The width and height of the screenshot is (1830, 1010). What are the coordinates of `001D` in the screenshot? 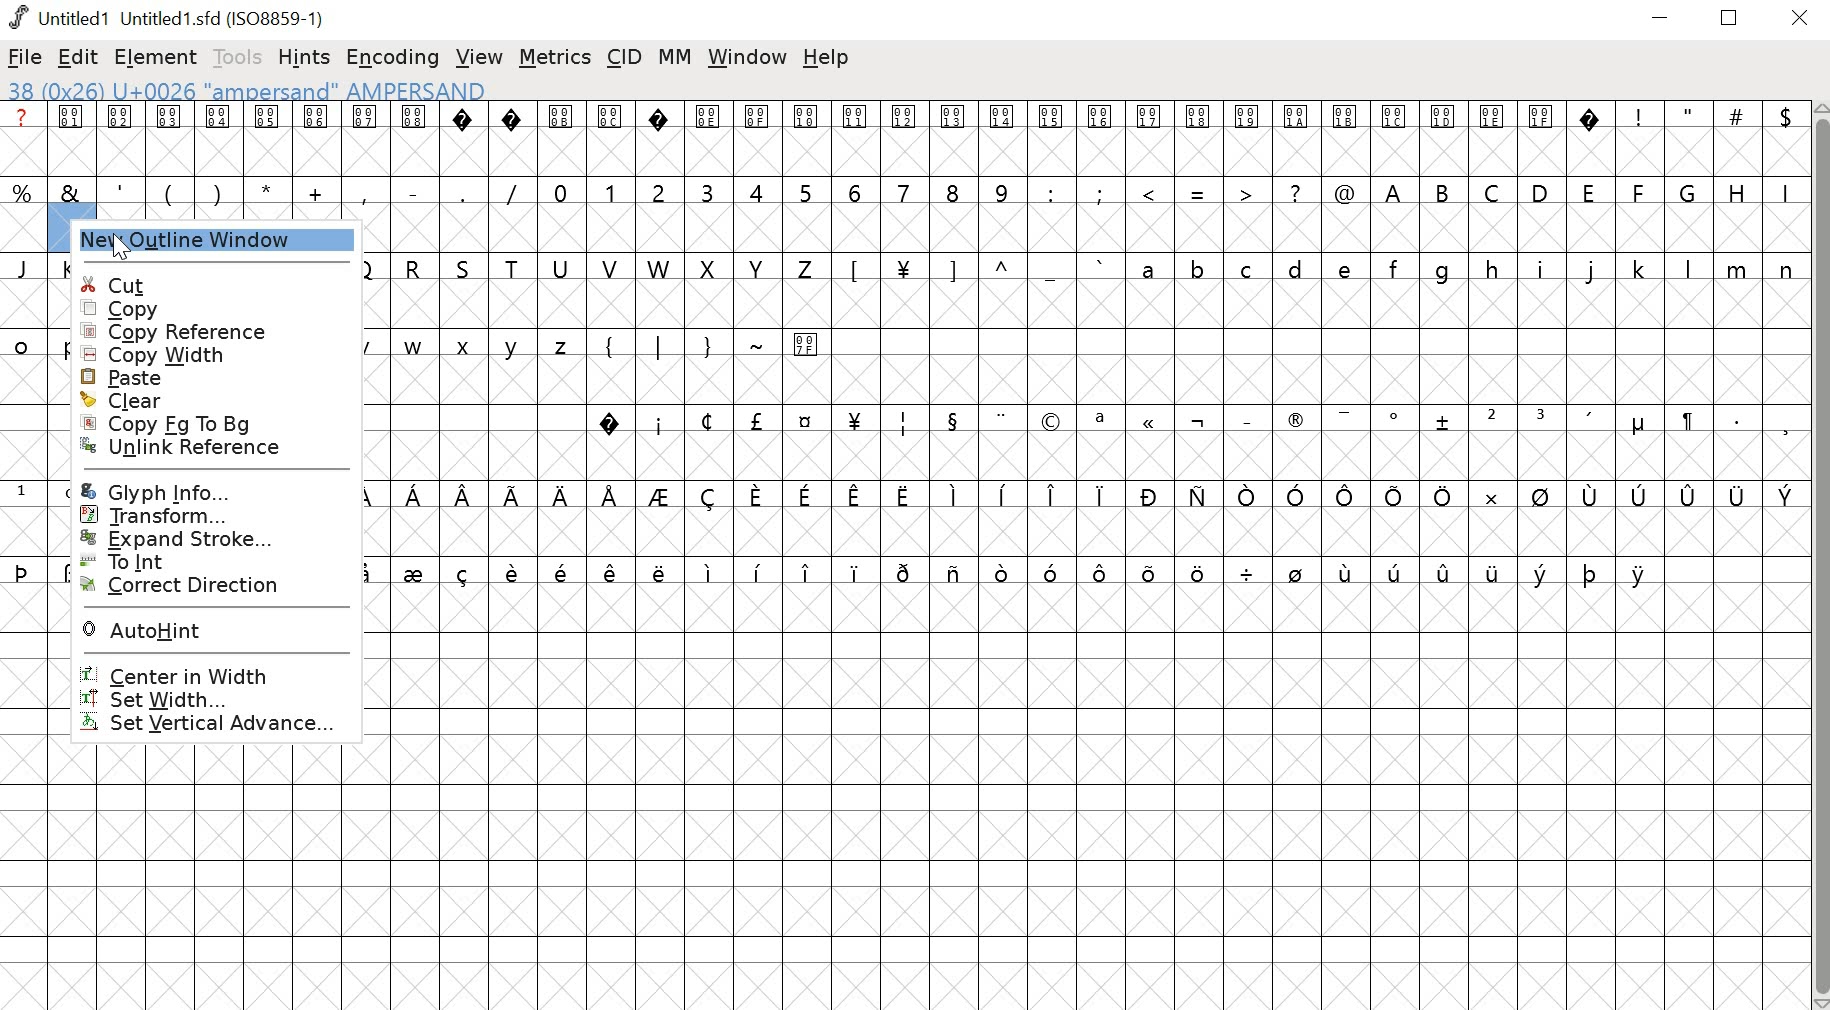 It's located at (1444, 139).